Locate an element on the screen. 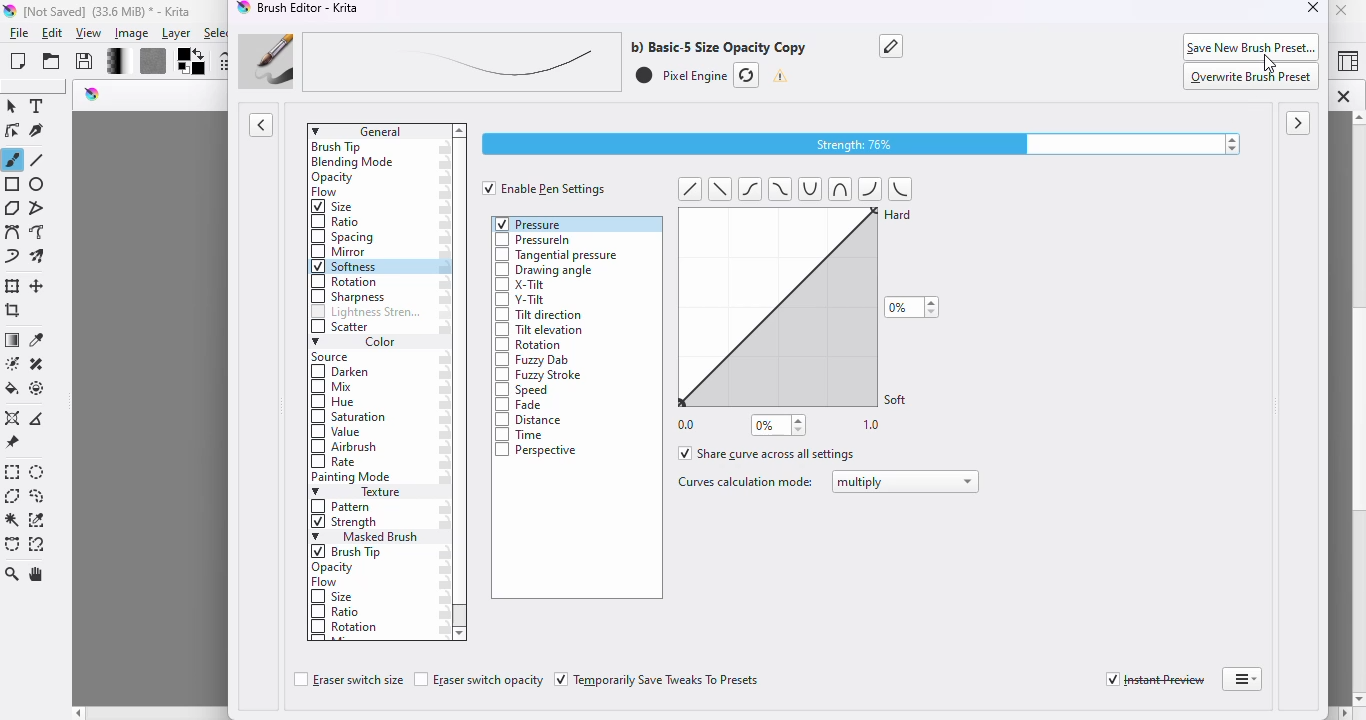 The height and width of the screenshot is (720, 1366). lightness strength is located at coordinates (366, 313).